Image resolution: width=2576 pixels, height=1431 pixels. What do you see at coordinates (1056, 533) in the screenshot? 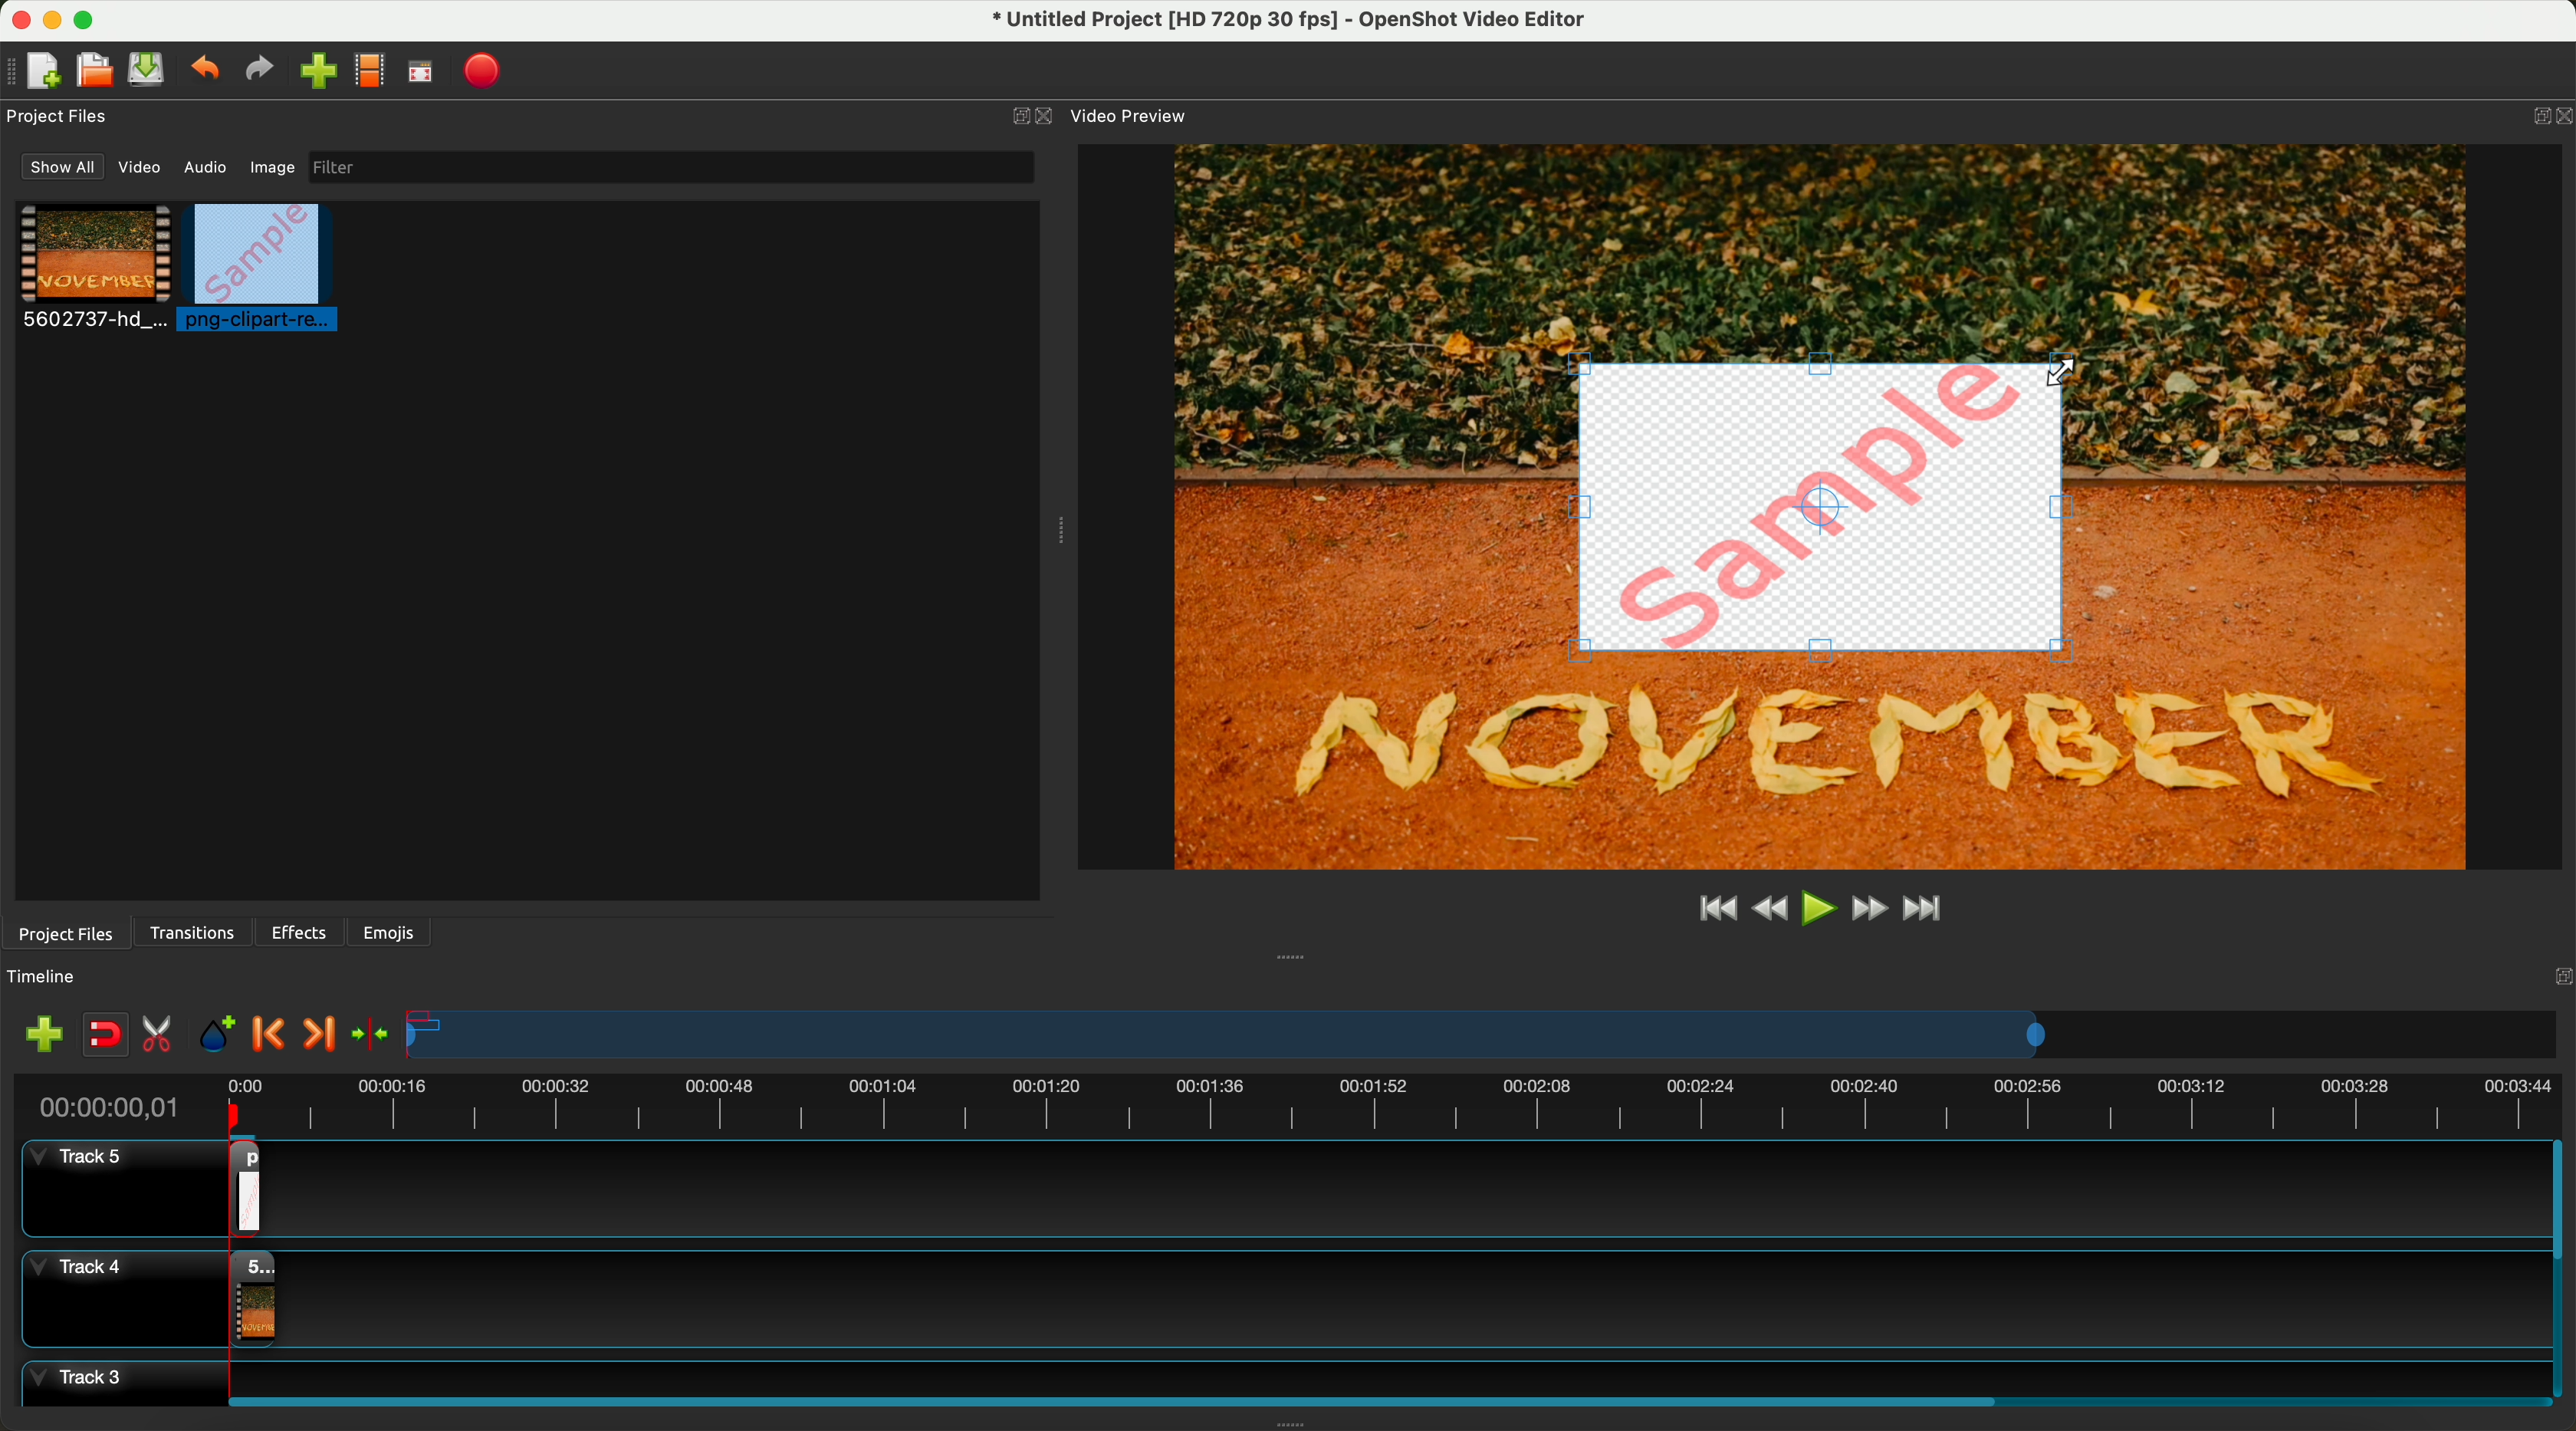
I see `Window Expanding` at bounding box center [1056, 533].